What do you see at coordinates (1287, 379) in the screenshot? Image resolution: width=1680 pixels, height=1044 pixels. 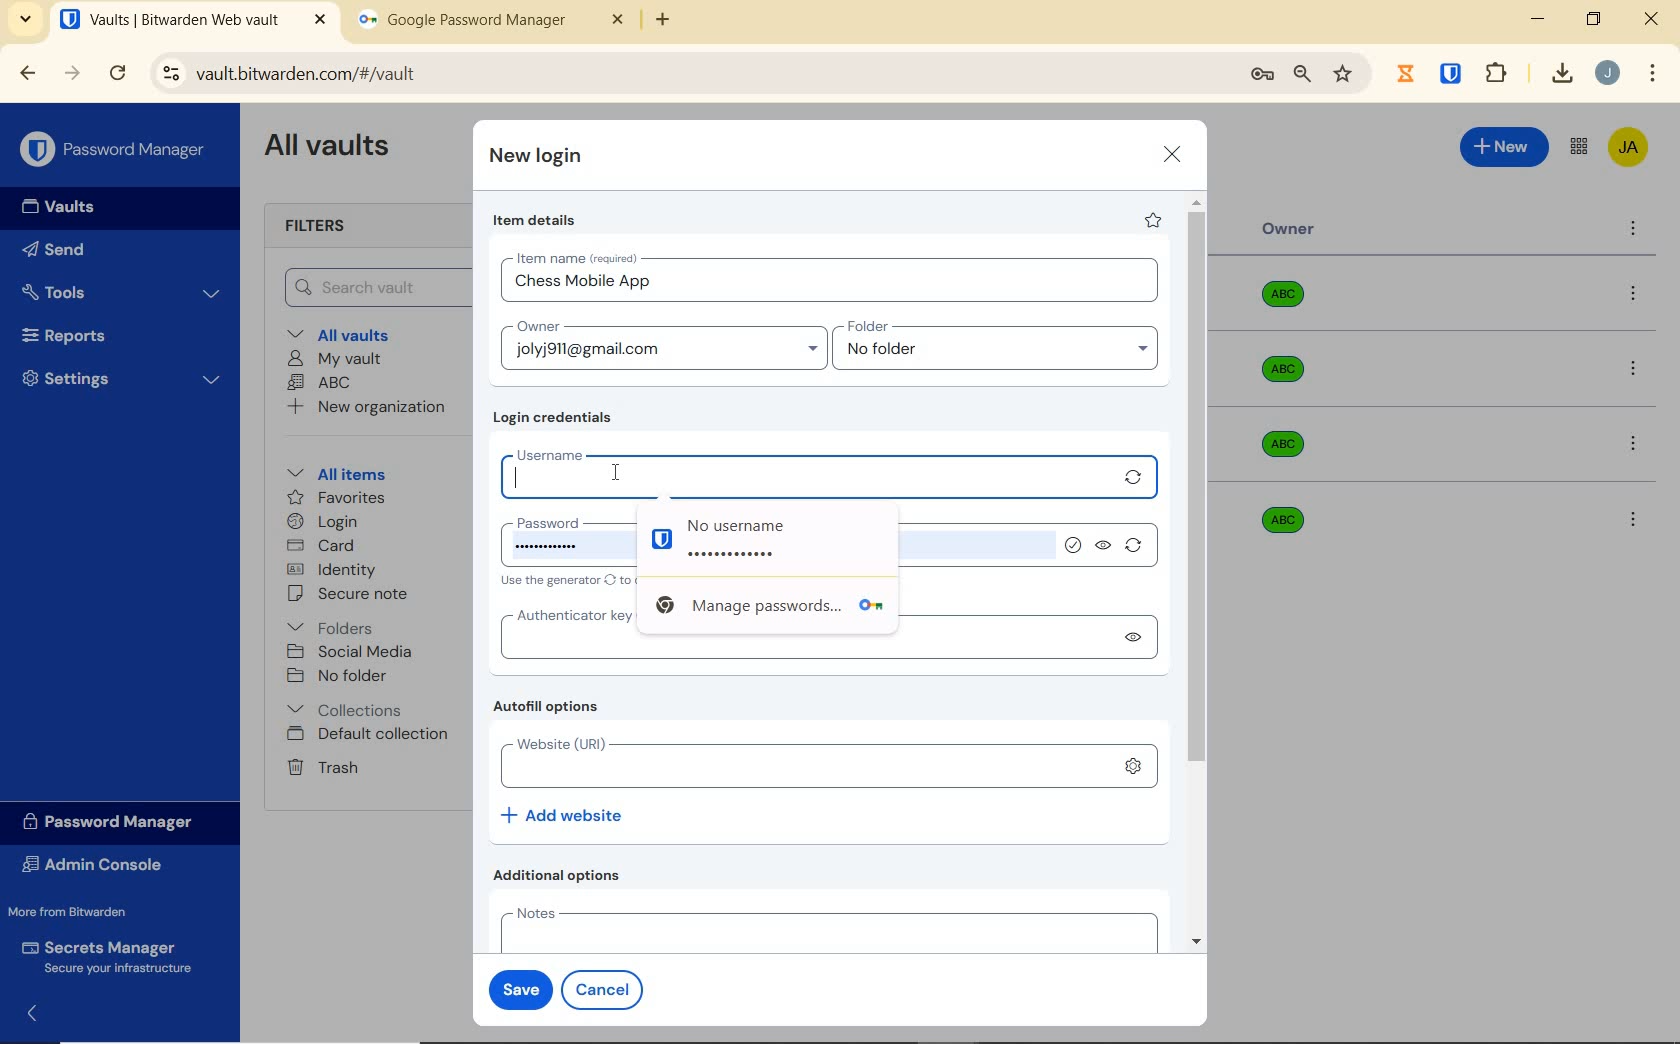 I see `Owner organization` at bounding box center [1287, 379].